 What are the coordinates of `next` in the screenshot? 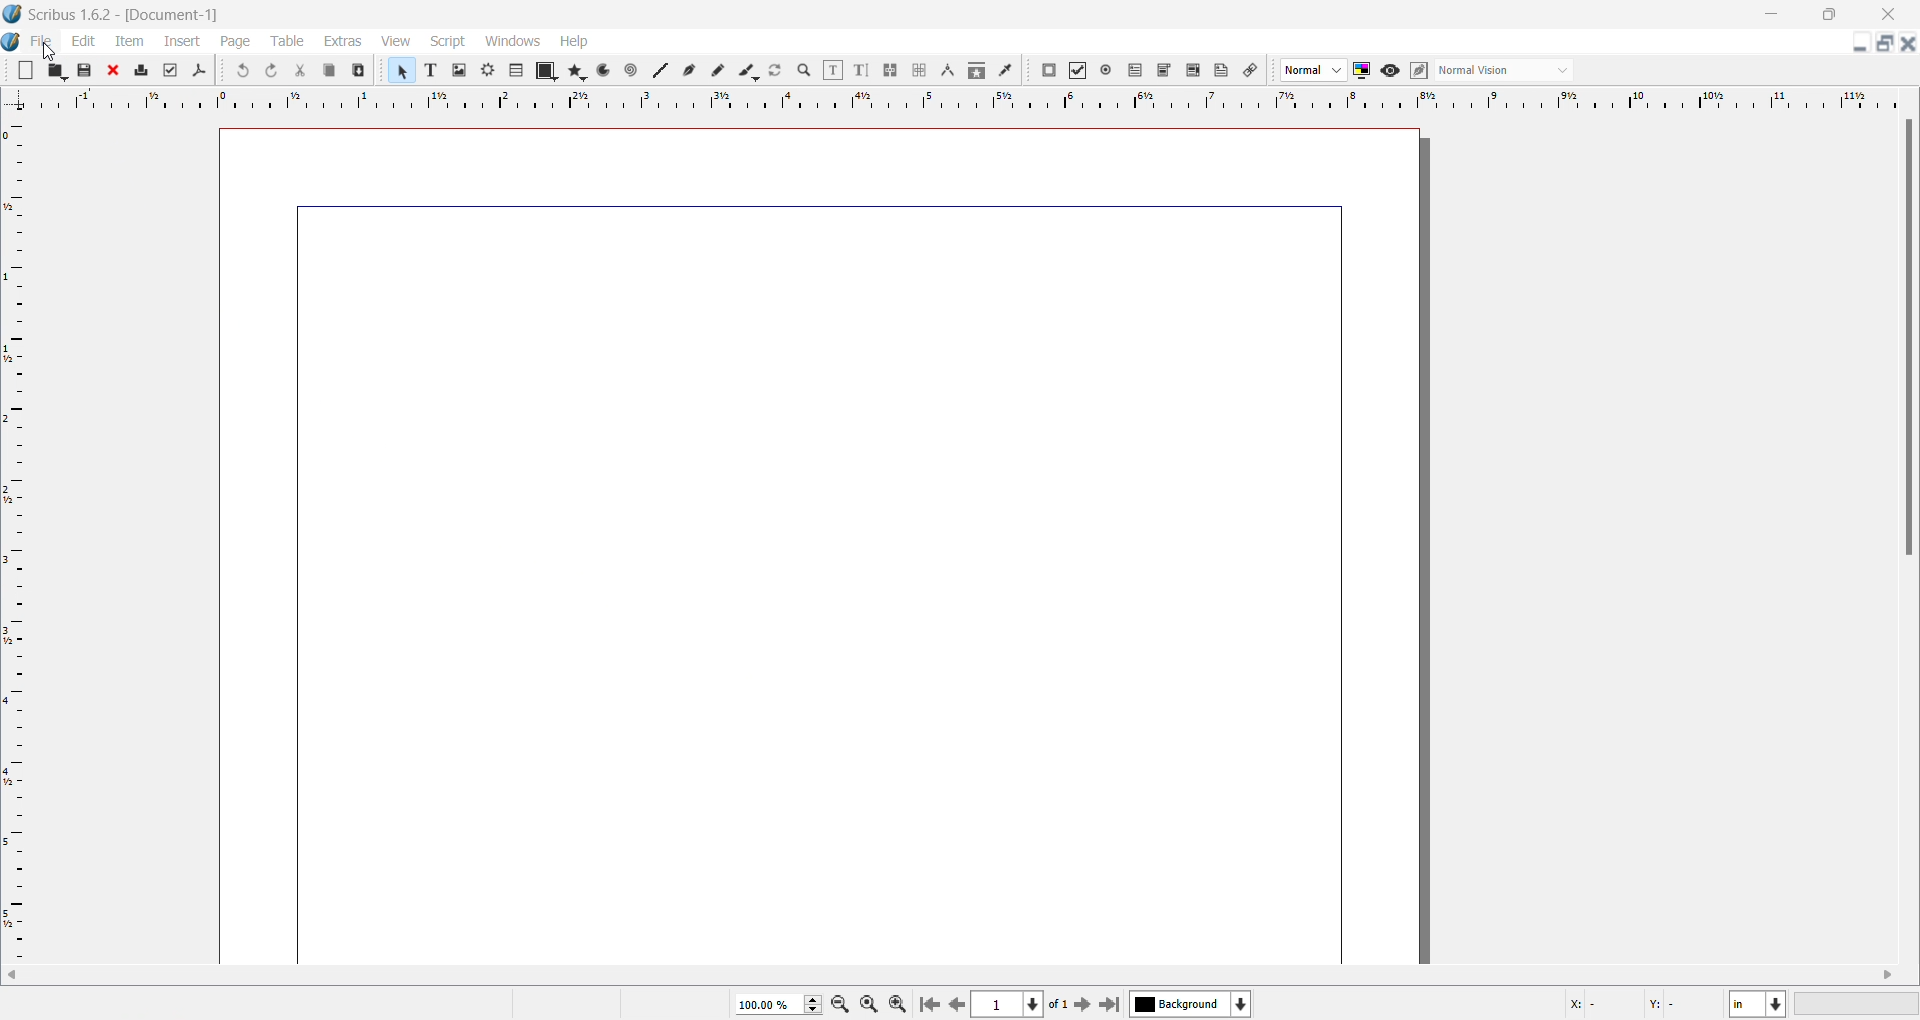 It's located at (1084, 1007).